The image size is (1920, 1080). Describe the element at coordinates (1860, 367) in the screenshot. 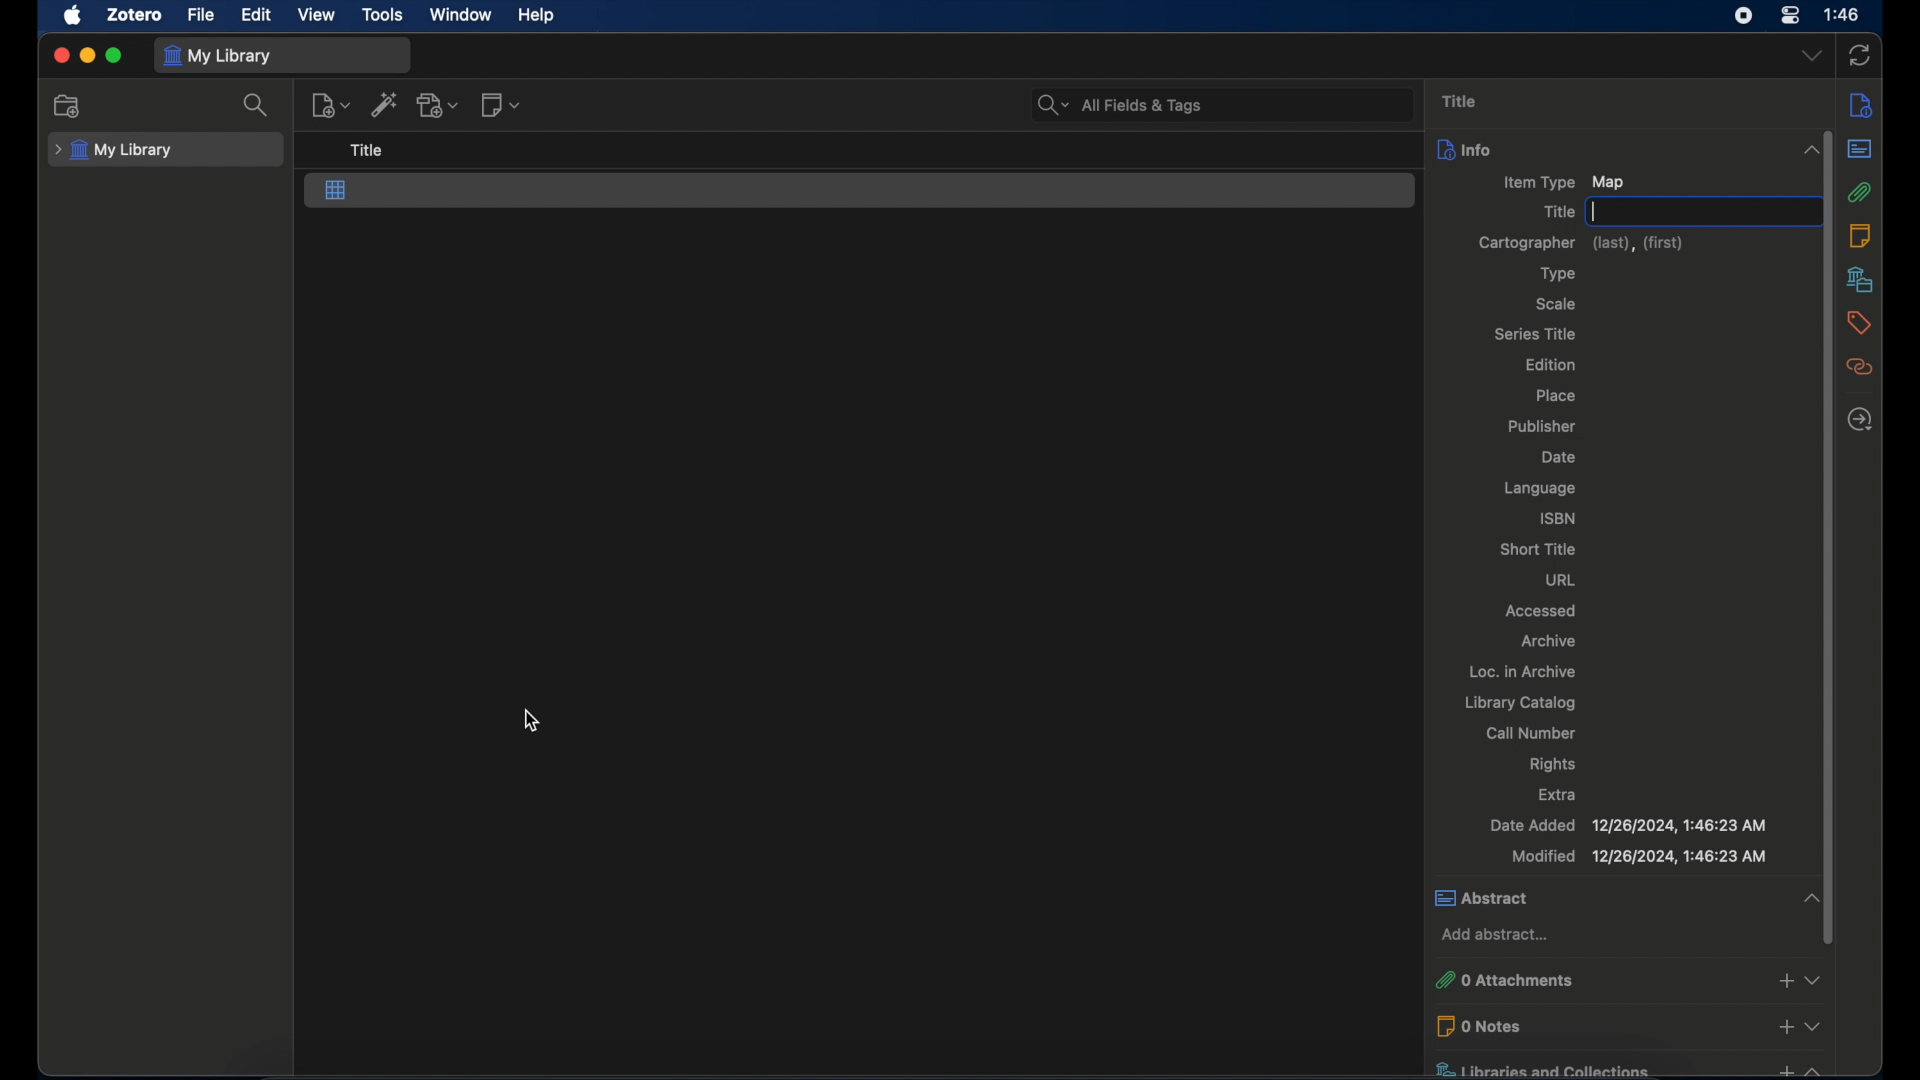

I see `related` at that location.